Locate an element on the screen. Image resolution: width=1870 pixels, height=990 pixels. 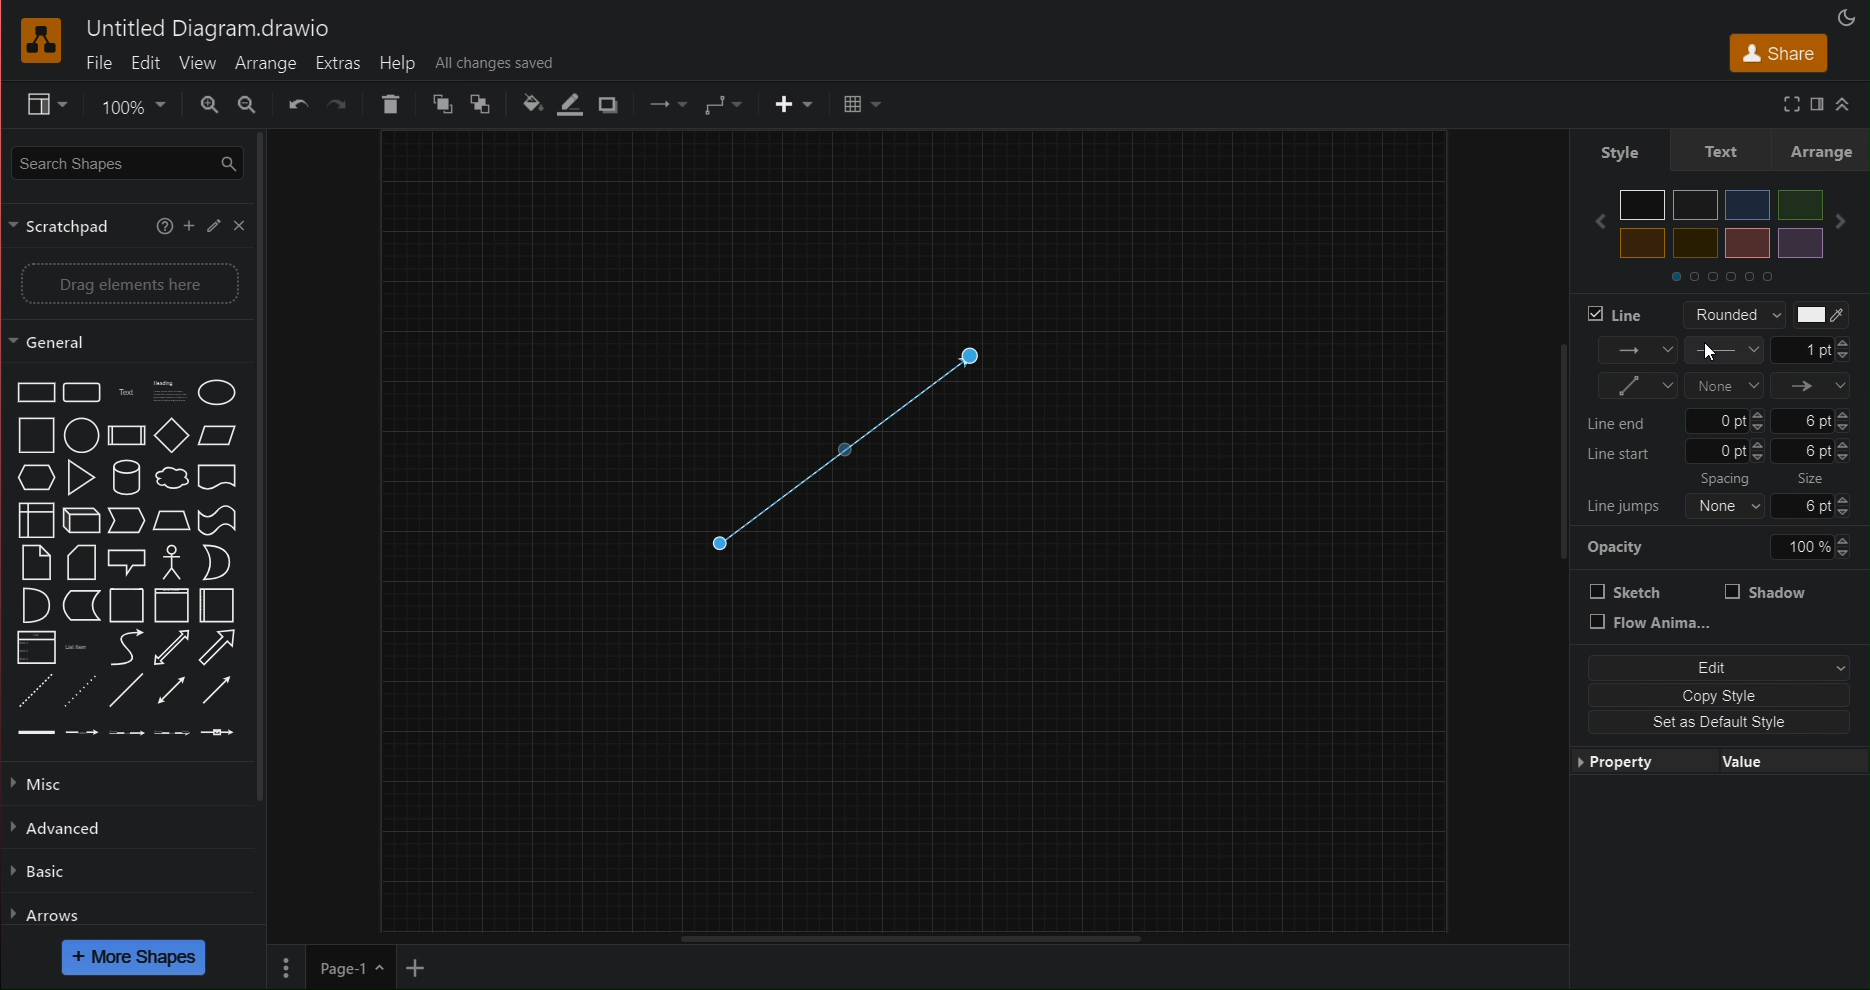
Copy Style is located at coordinates (1714, 694).